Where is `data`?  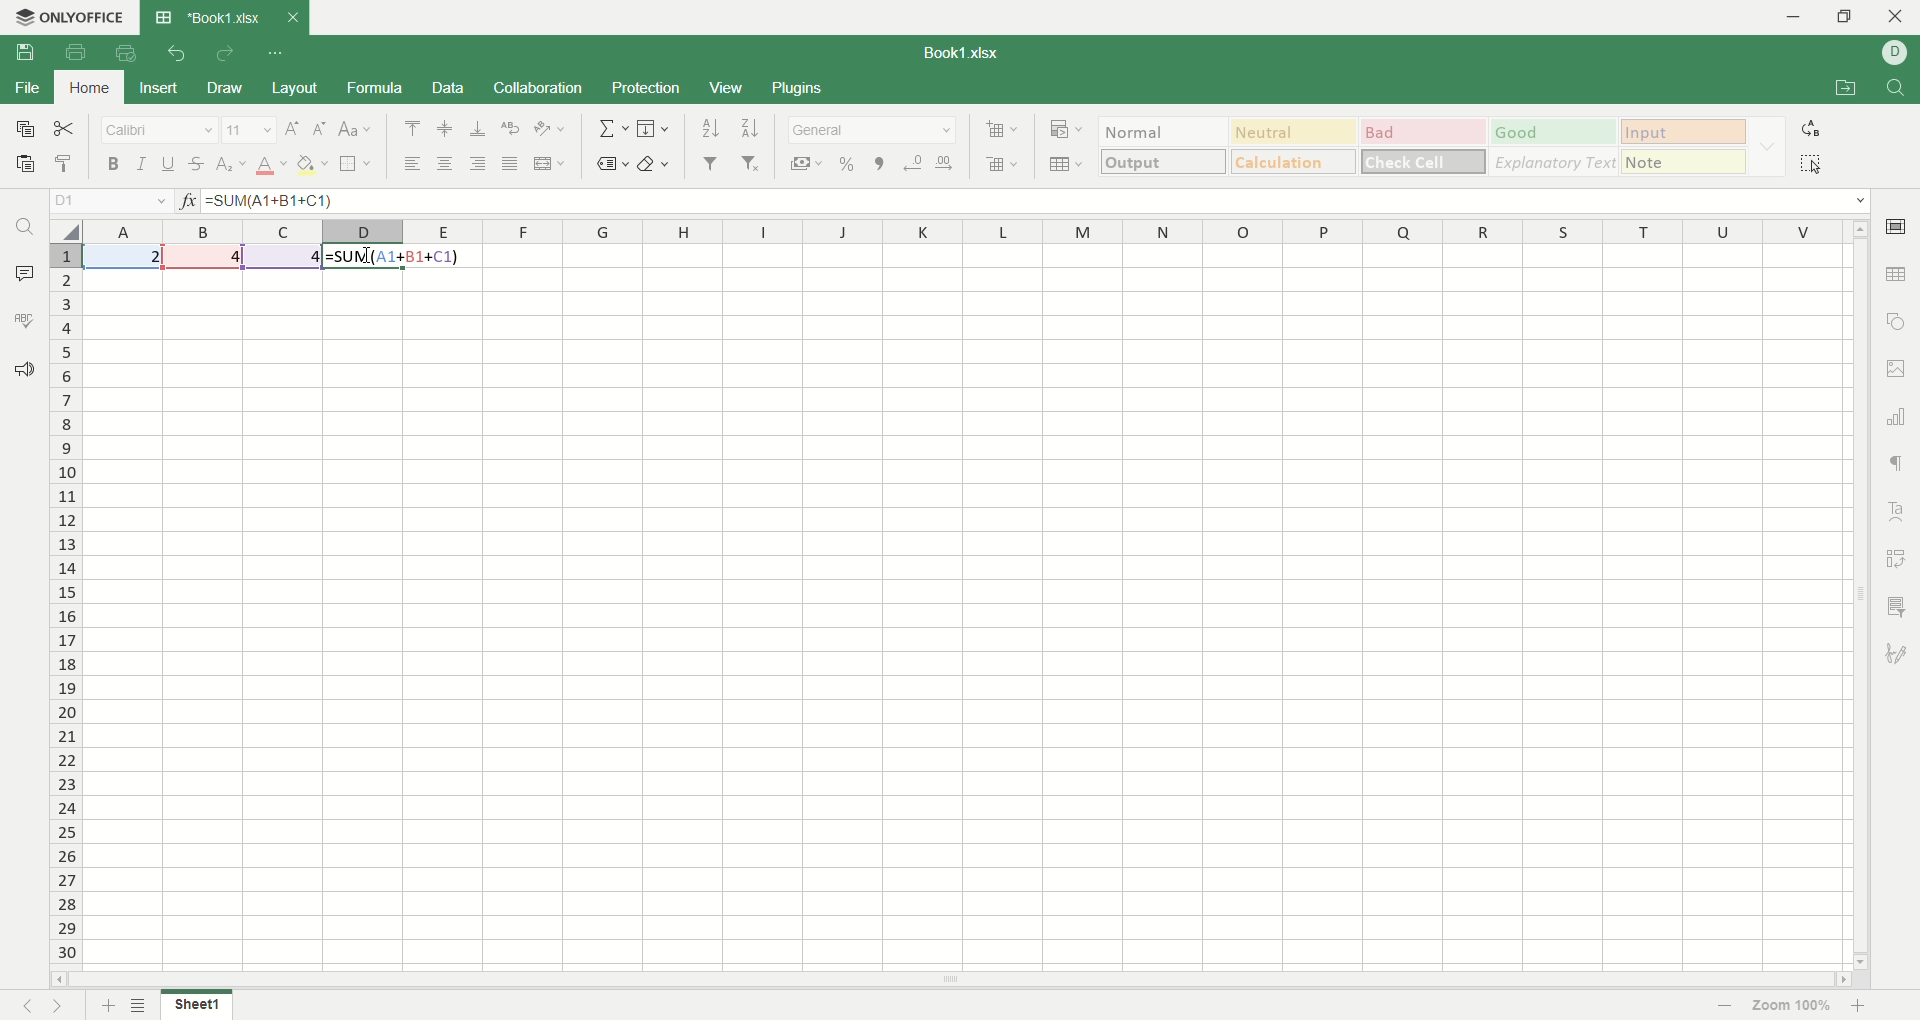 data is located at coordinates (451, 88).